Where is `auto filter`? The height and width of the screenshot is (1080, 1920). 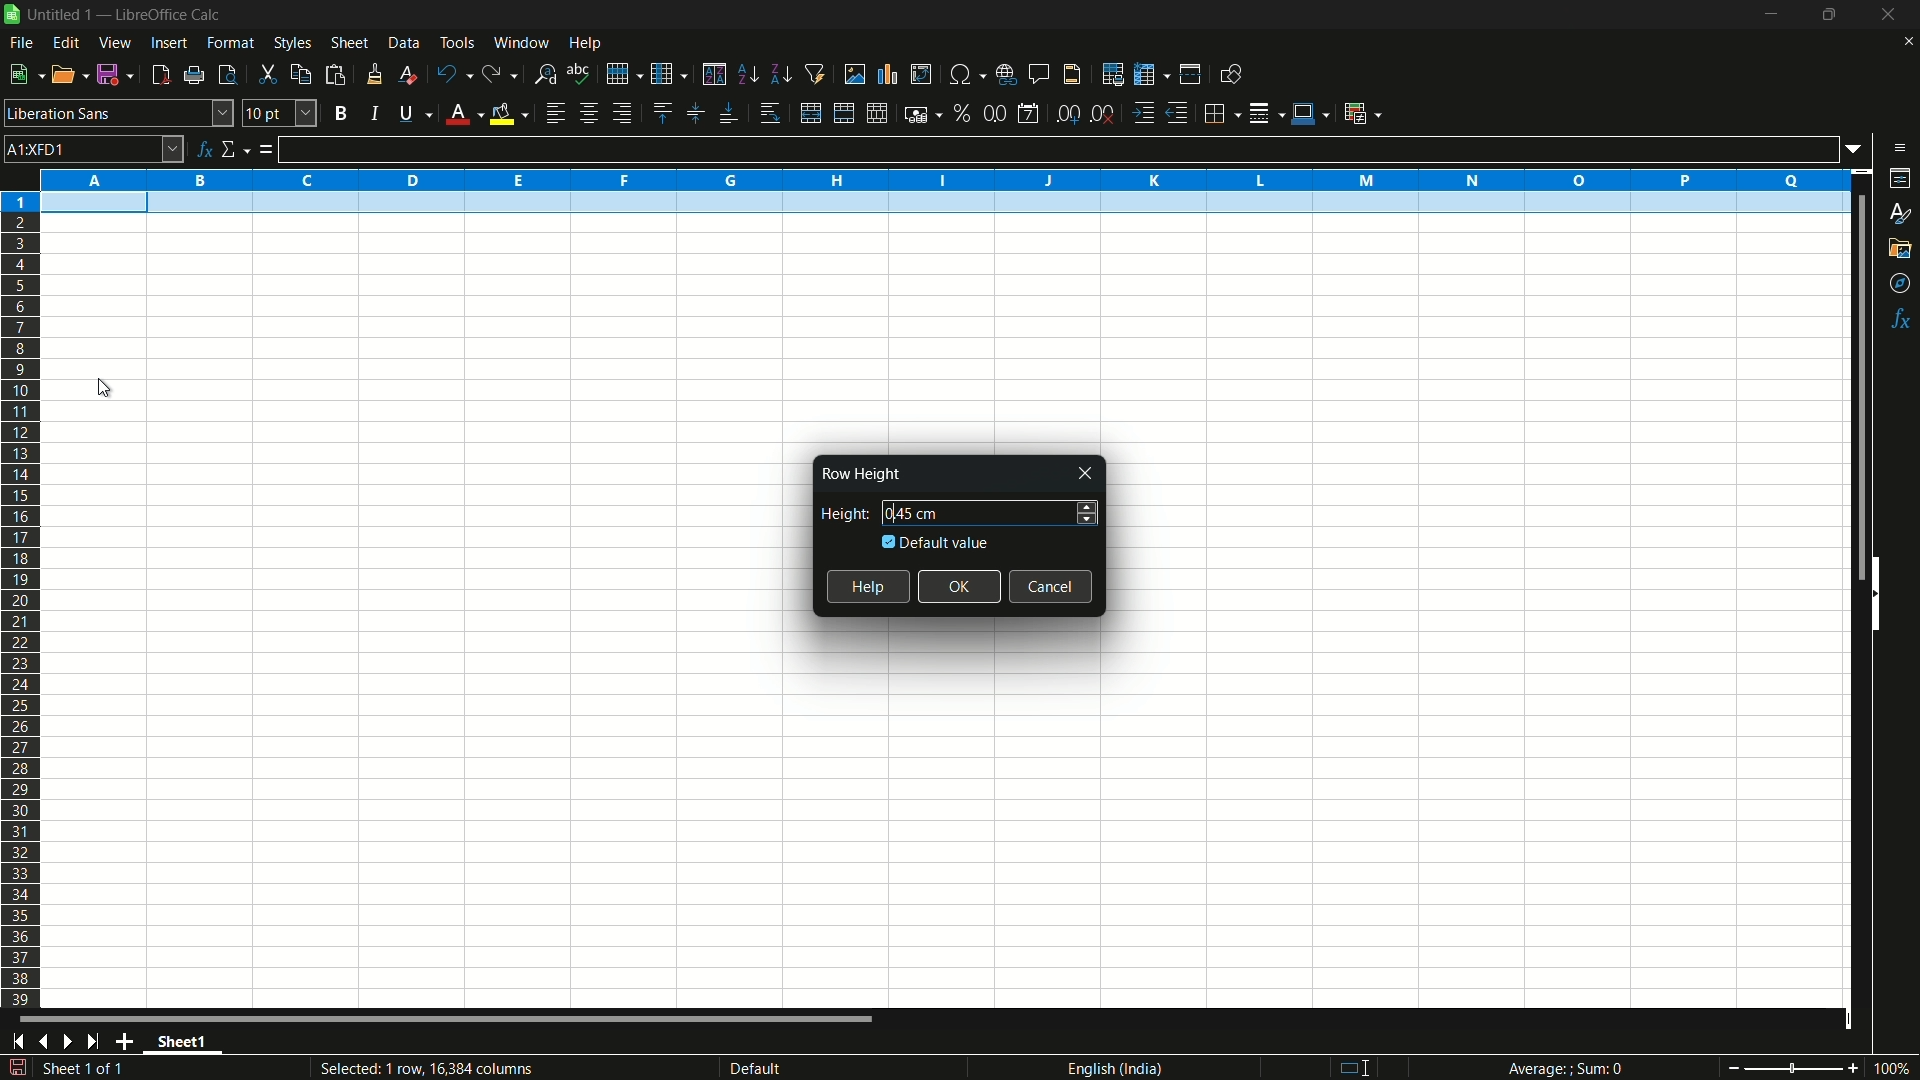 auto filter is located at coordinates (816, 74).